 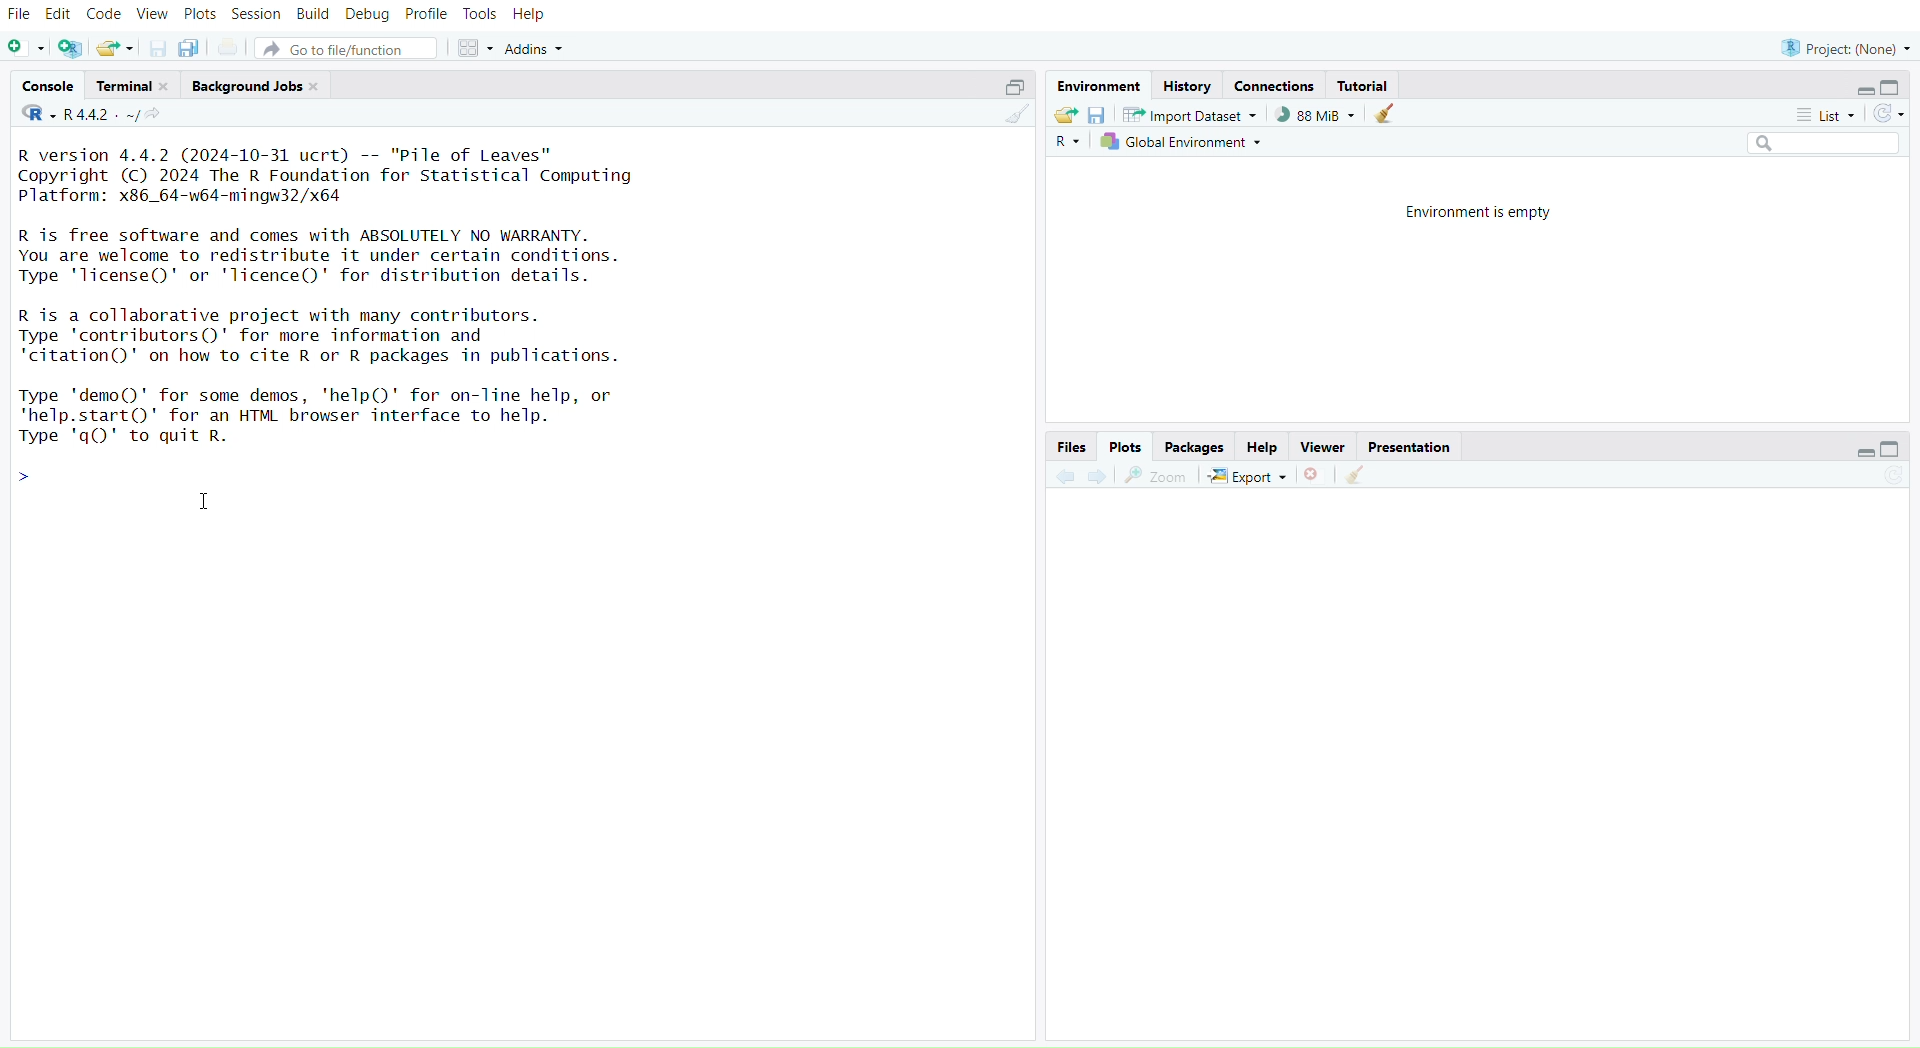 What do you see at coordinates (1882, 477) in the screenshot?
I see `refresh all plot` at bounding box center [1882, 477].